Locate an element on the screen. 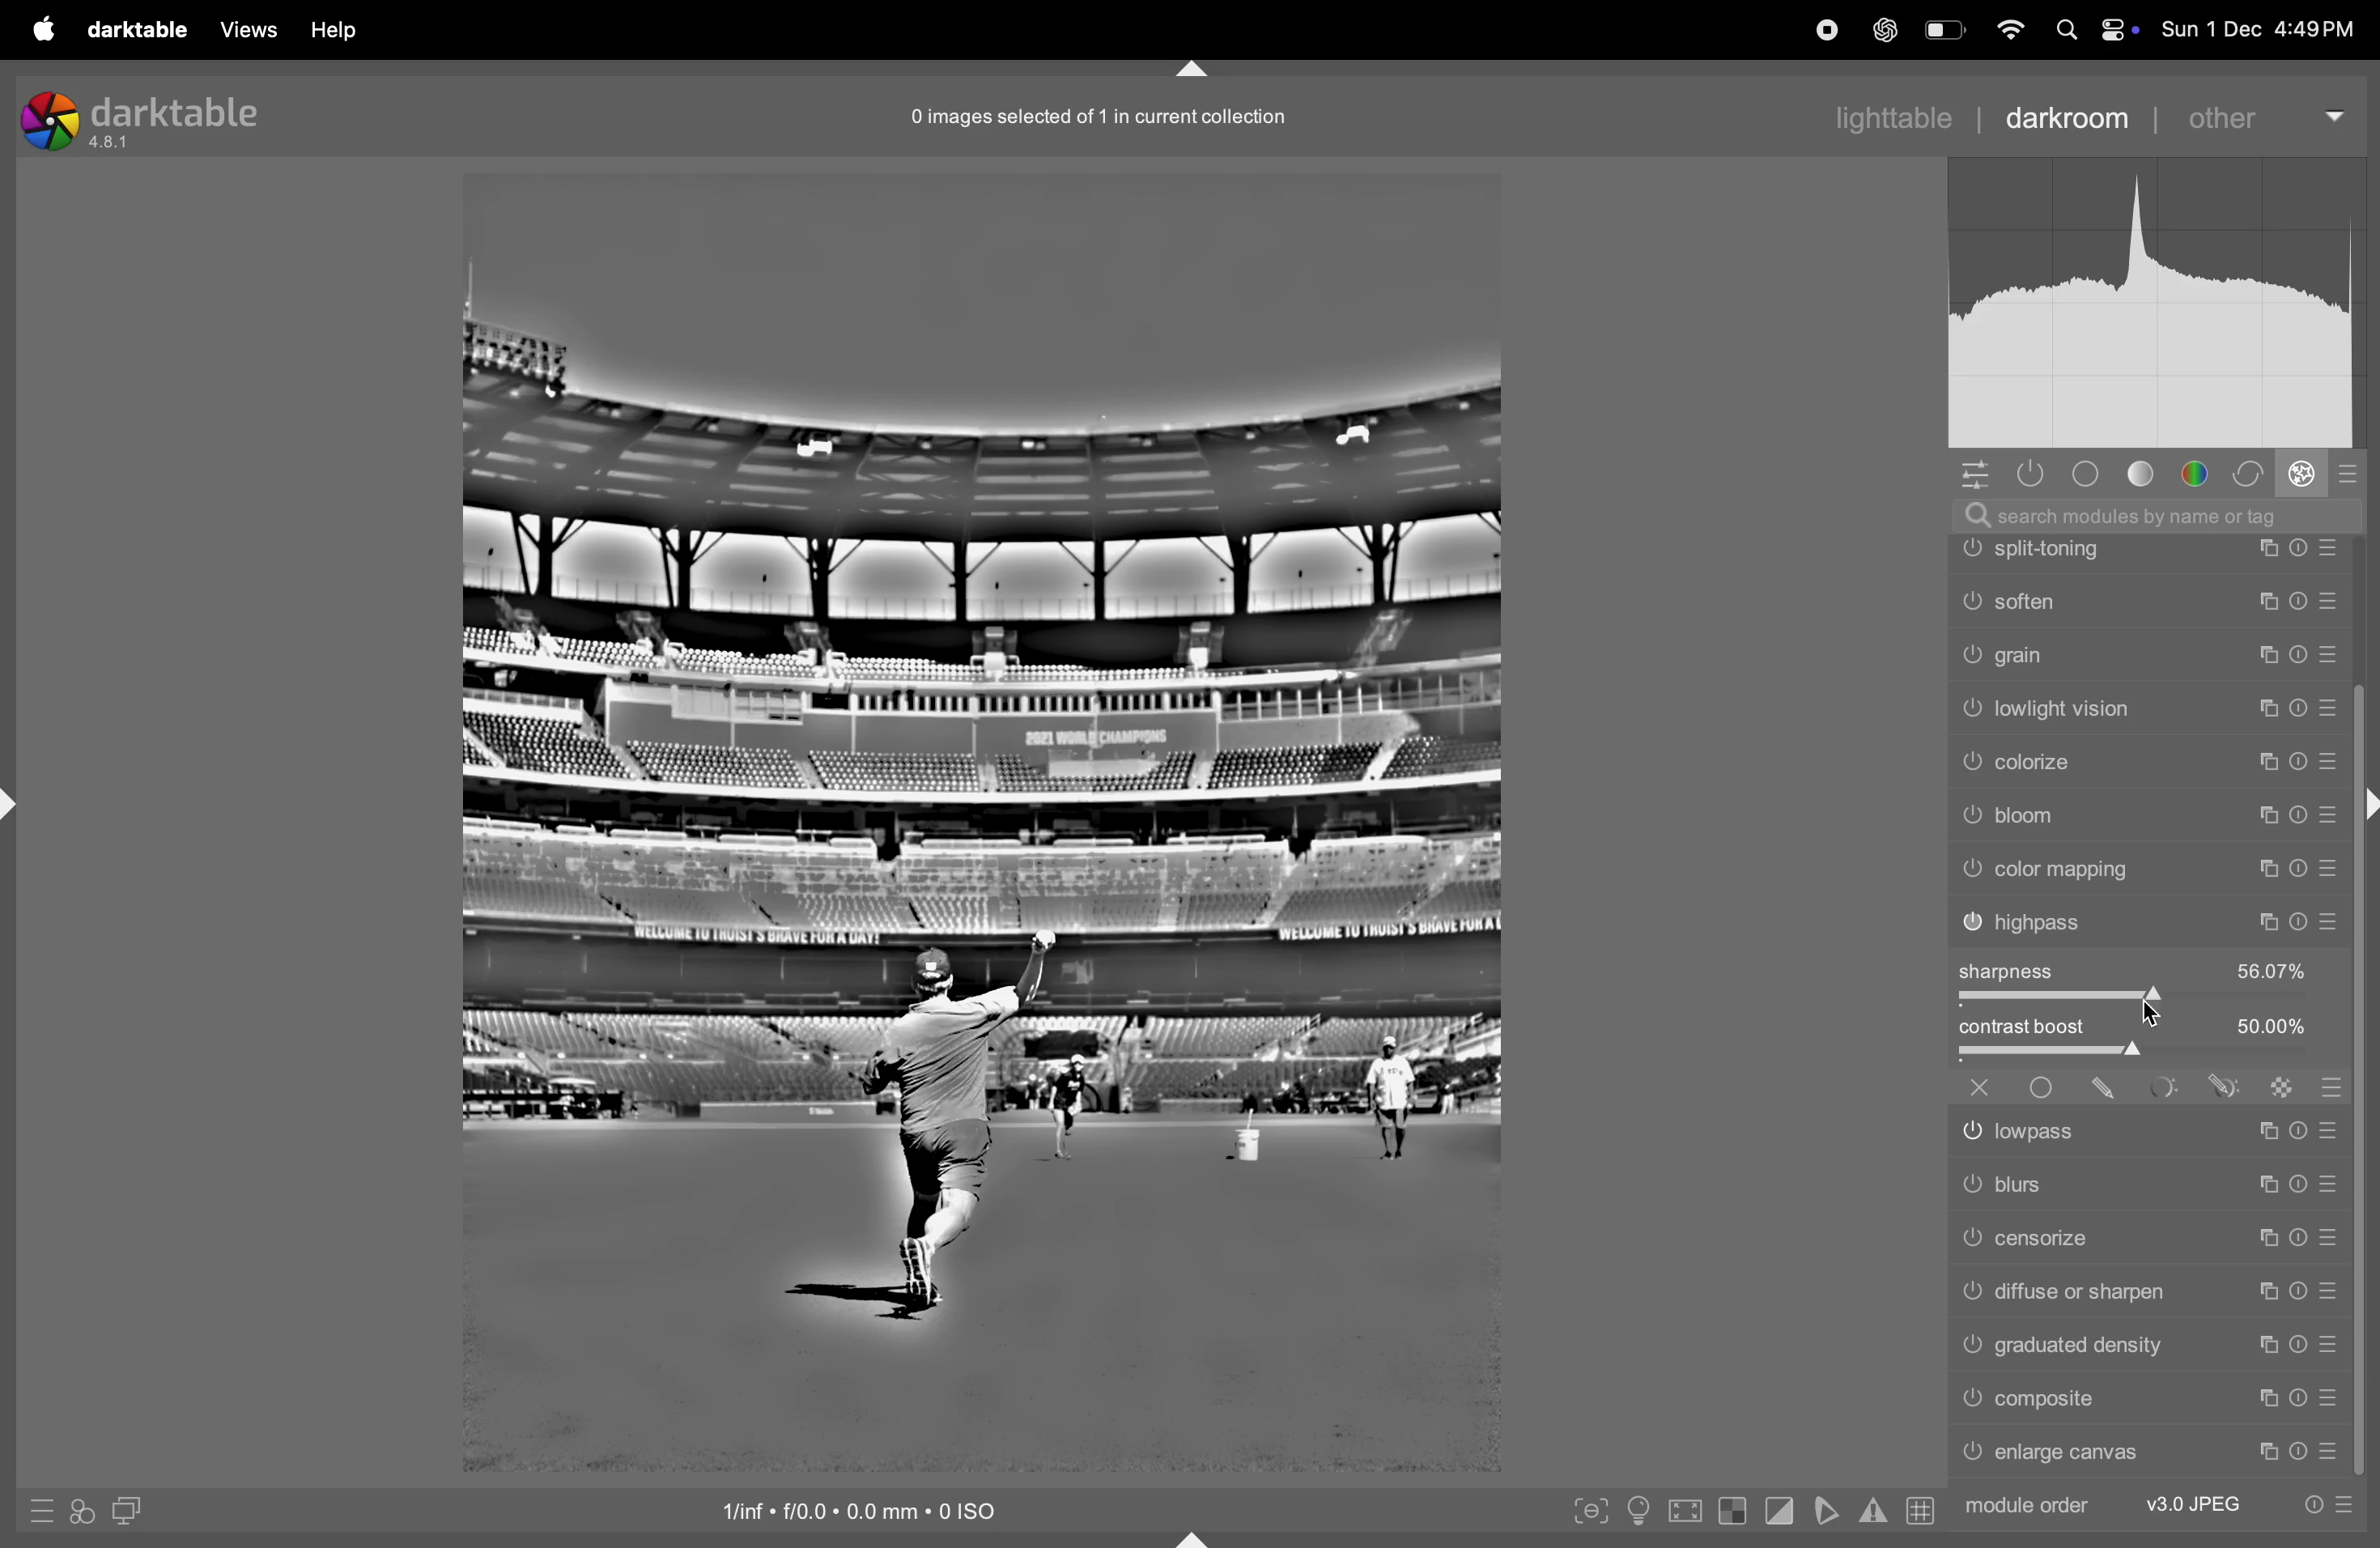  toggle peak focusing mode is located at coordinates (1587, 1509).